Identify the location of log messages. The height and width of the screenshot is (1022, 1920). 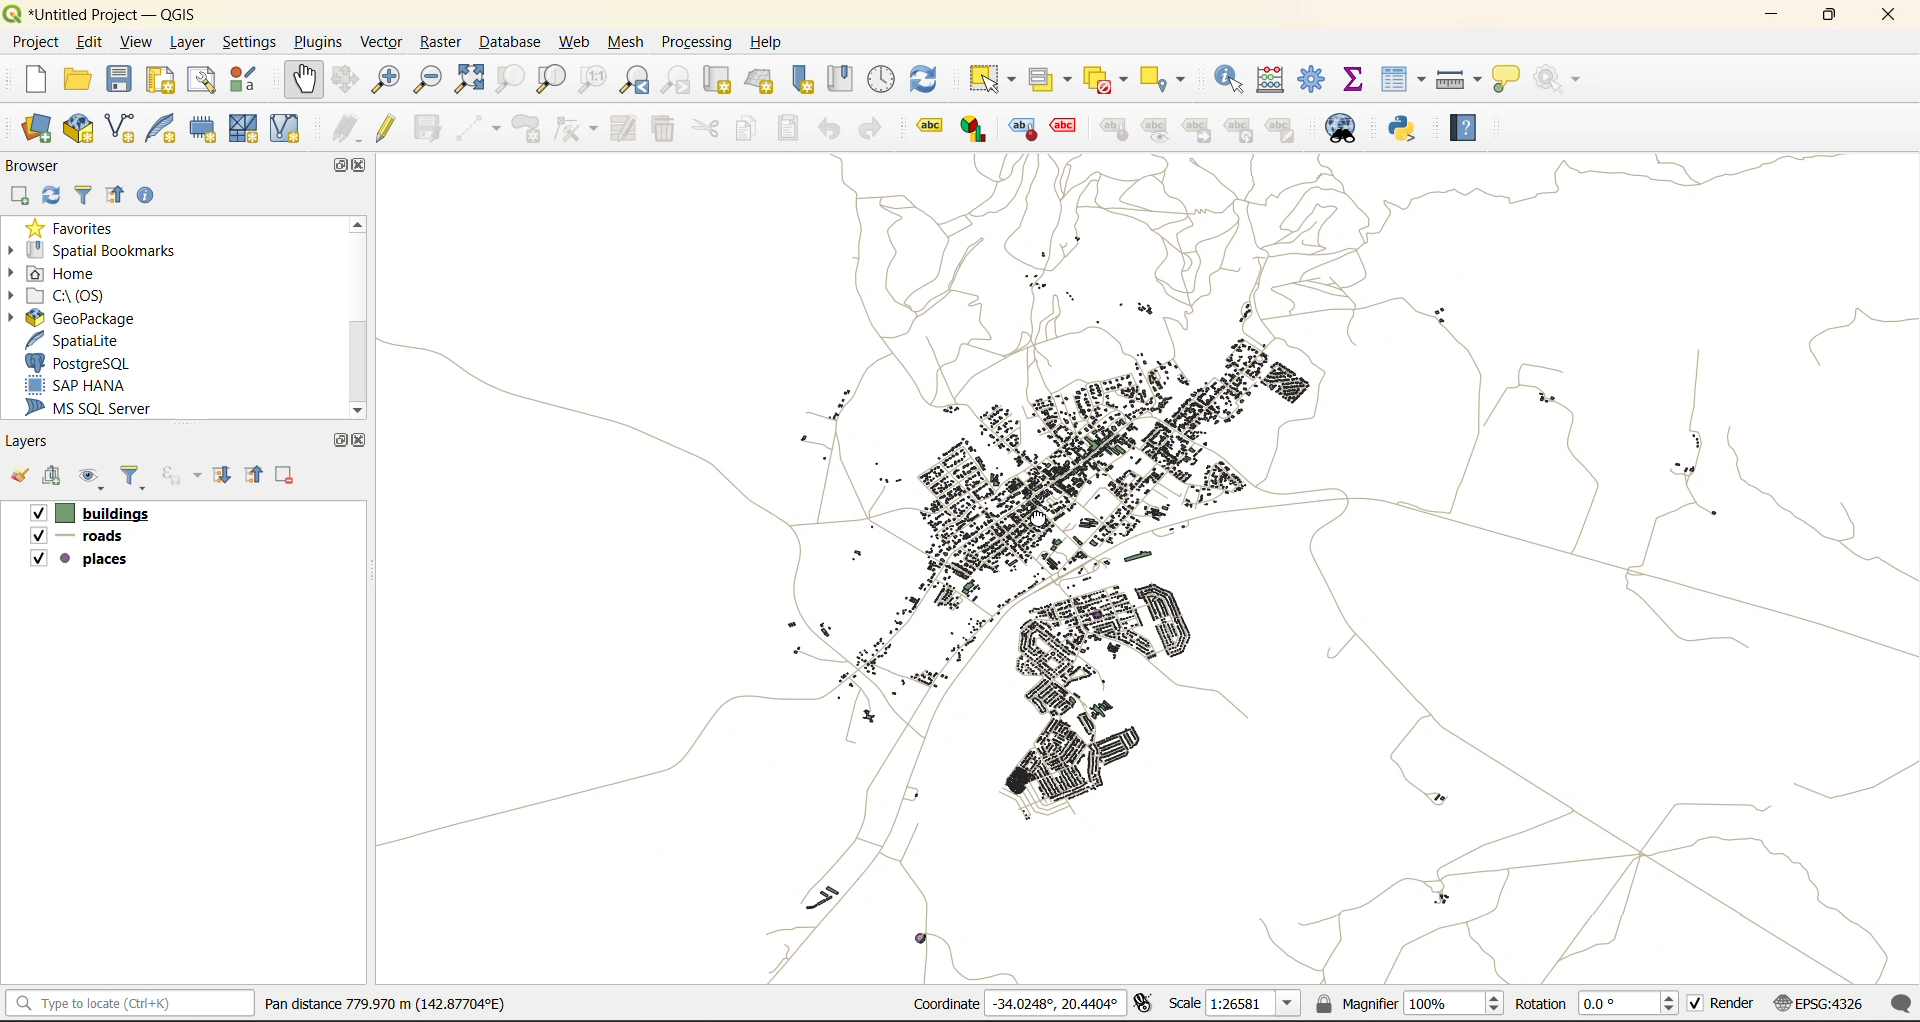
(1902, 1004).